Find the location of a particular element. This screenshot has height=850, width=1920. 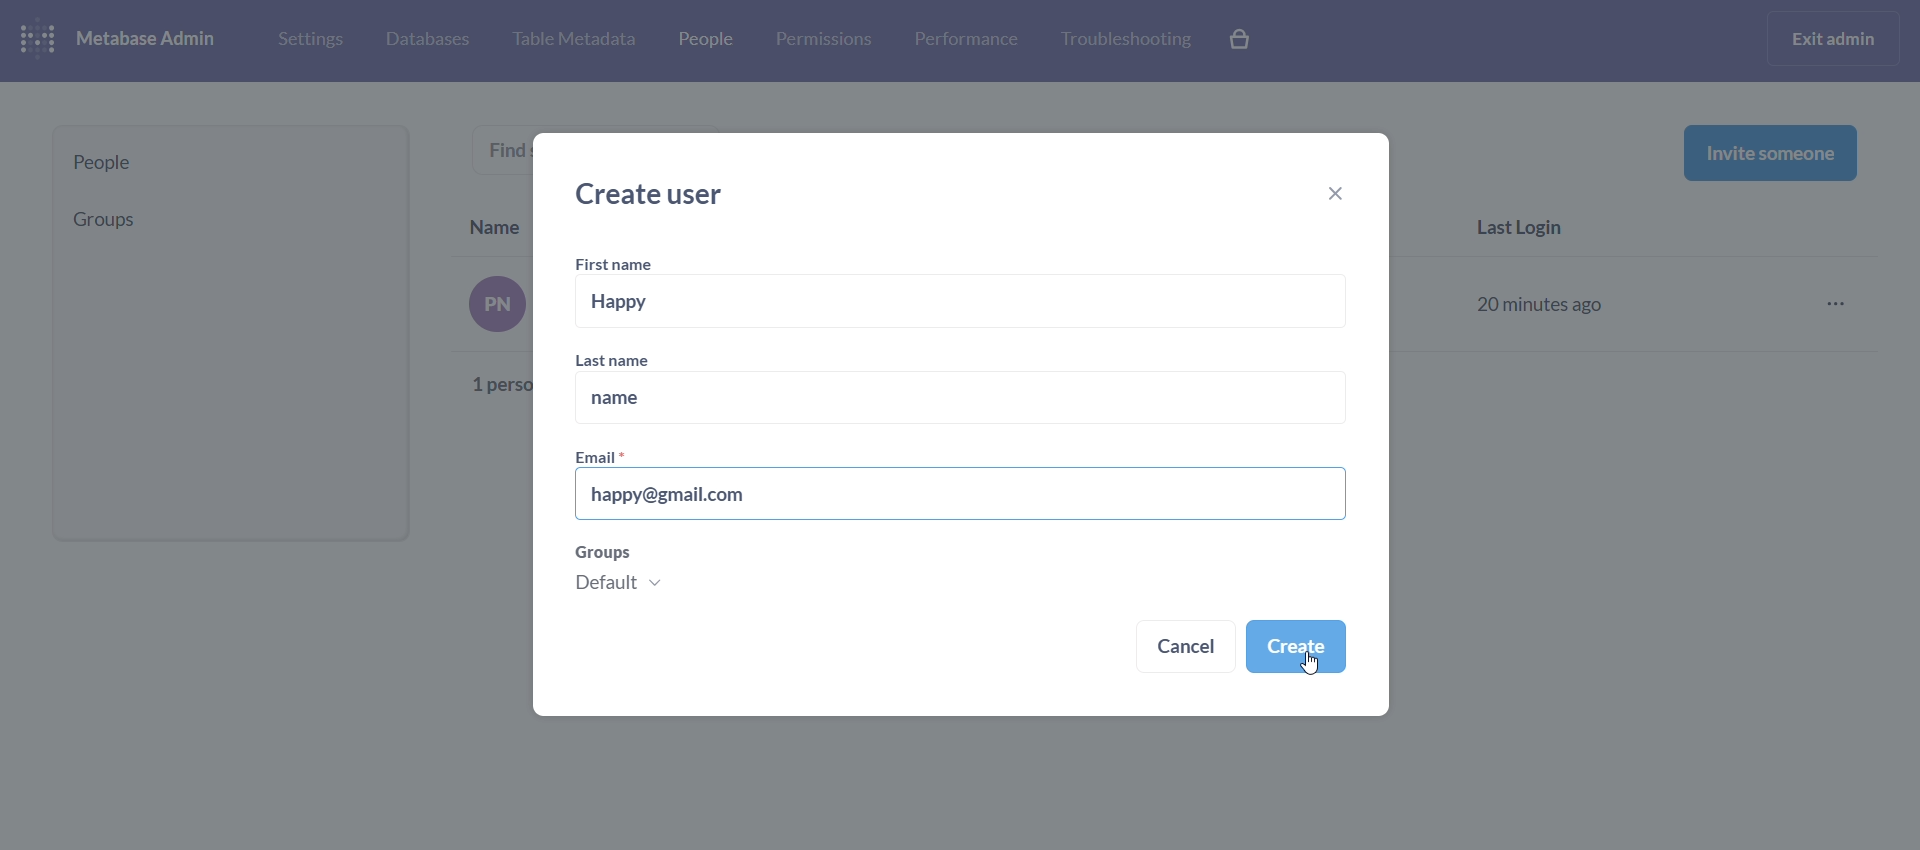

people is located at coordinates (703, 43).